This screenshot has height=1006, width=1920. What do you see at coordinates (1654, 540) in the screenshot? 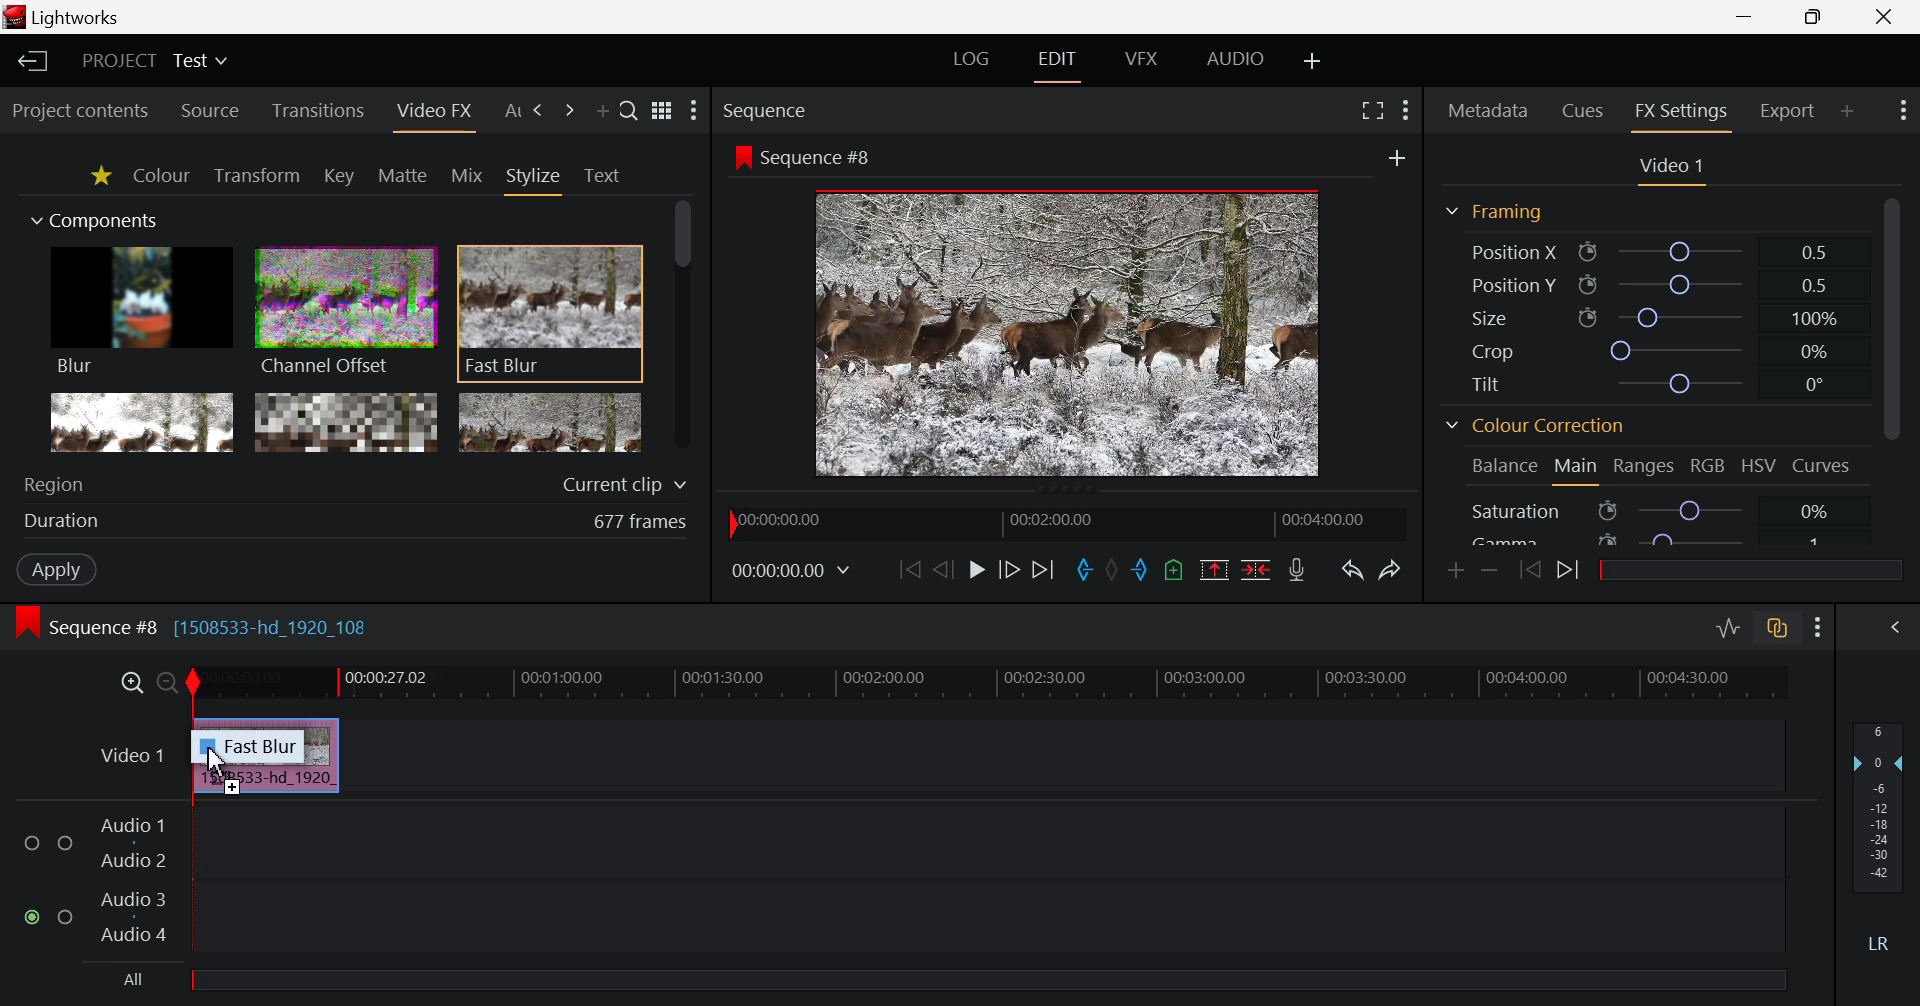
I see `Gamma` at bounding box center [1654, 540].